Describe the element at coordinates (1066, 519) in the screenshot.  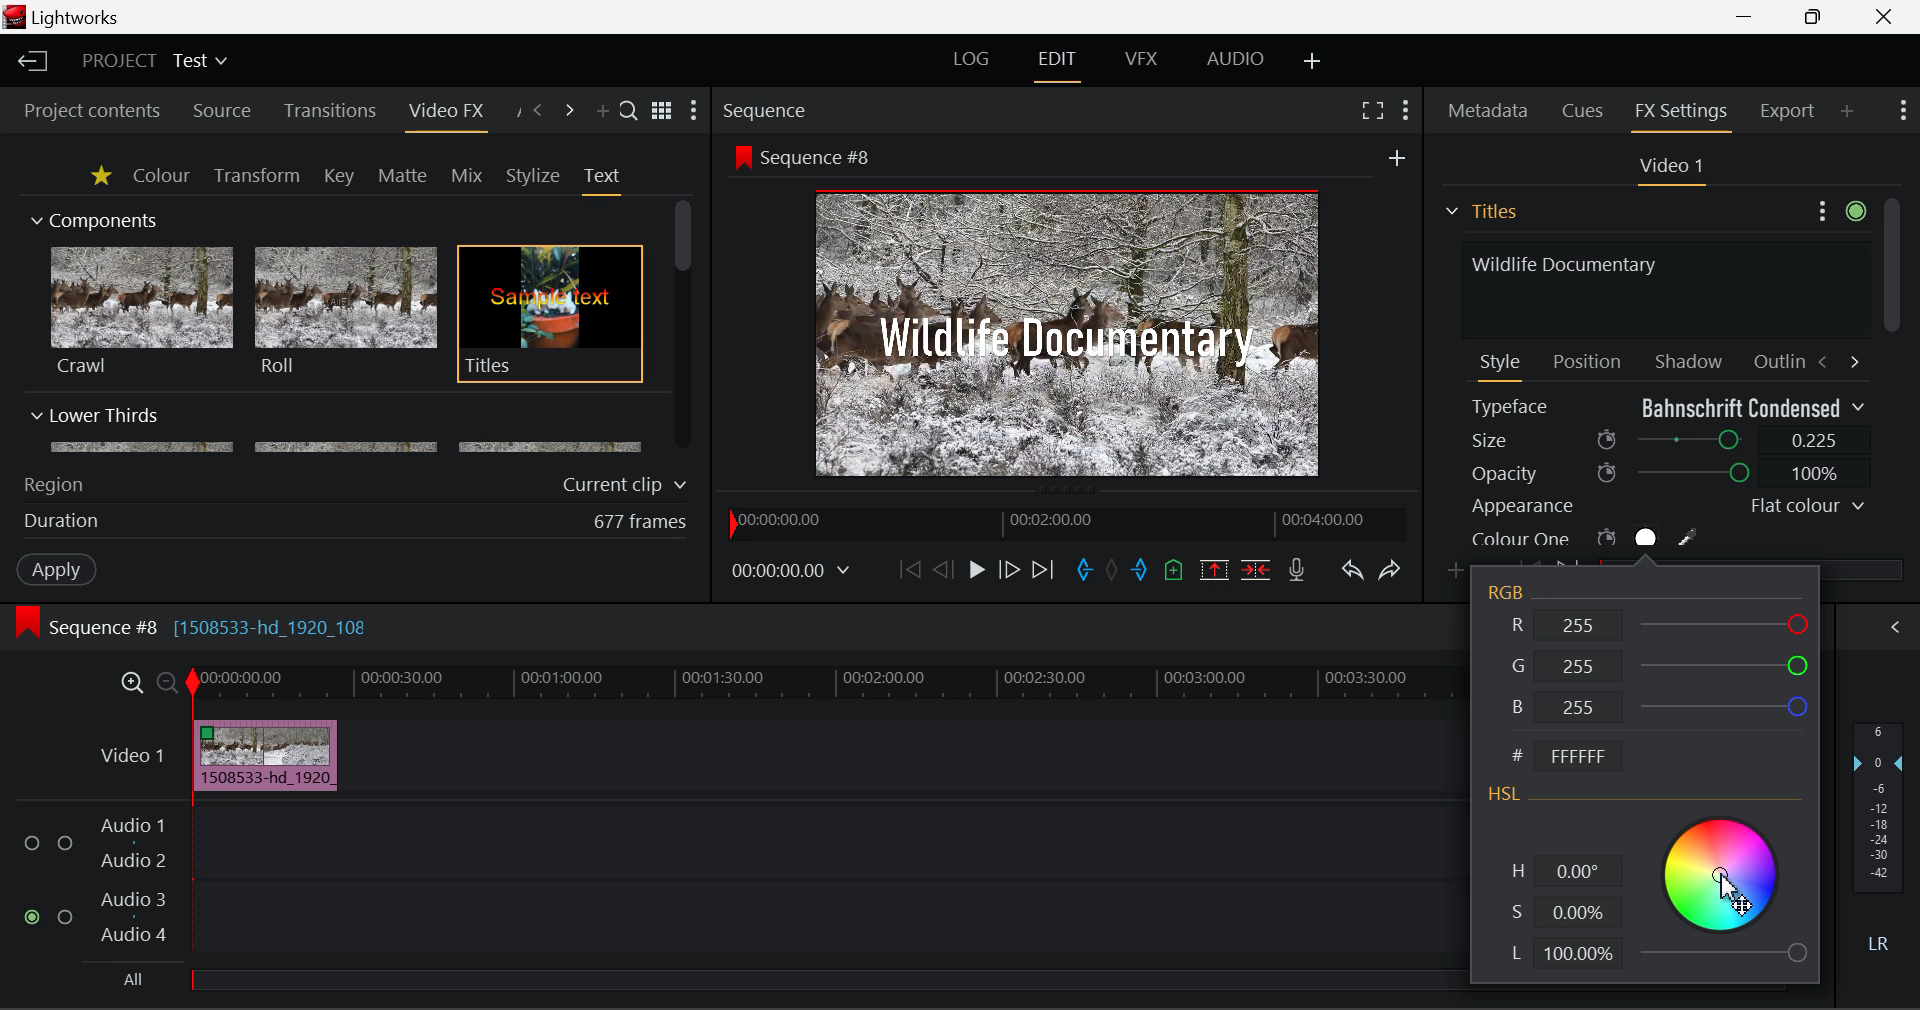
I see `Project Timeline Navigator` at that location.